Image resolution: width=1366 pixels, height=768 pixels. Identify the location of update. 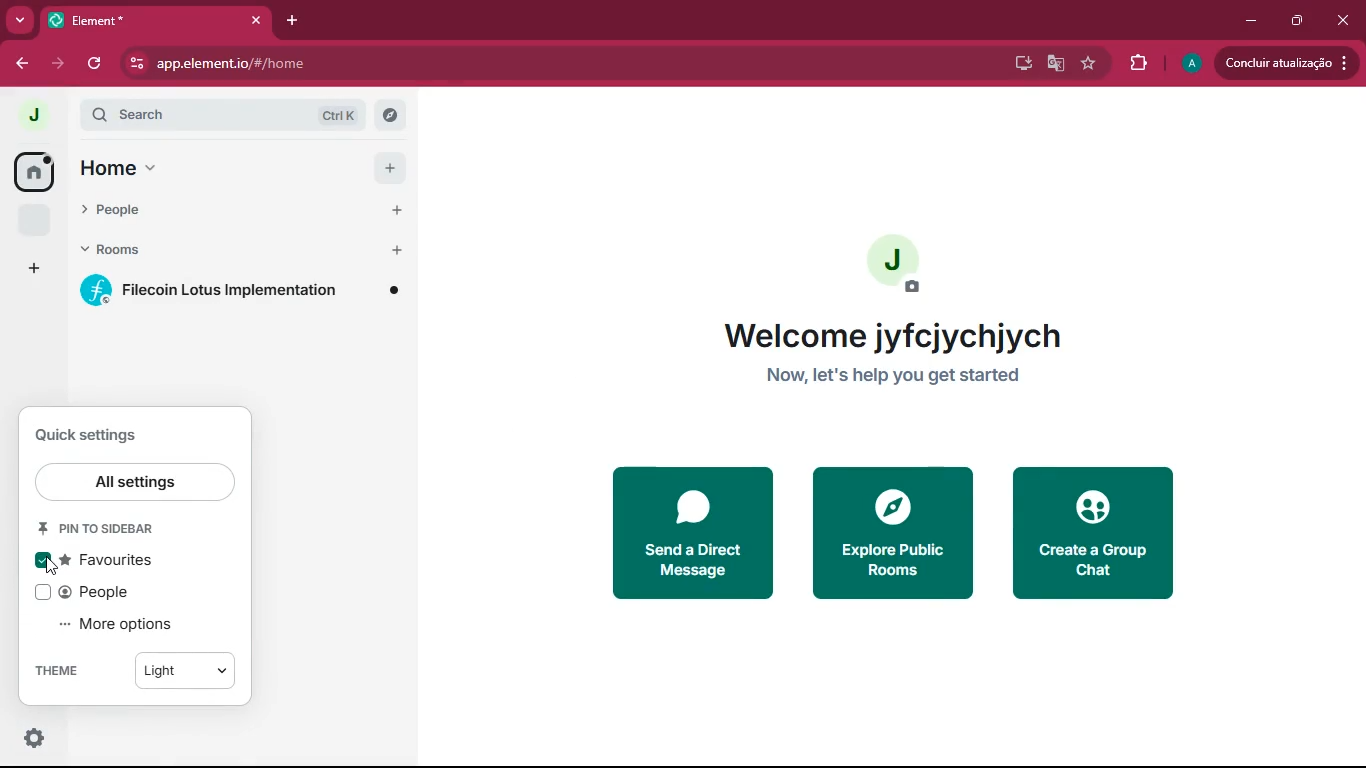
(1287, 63).